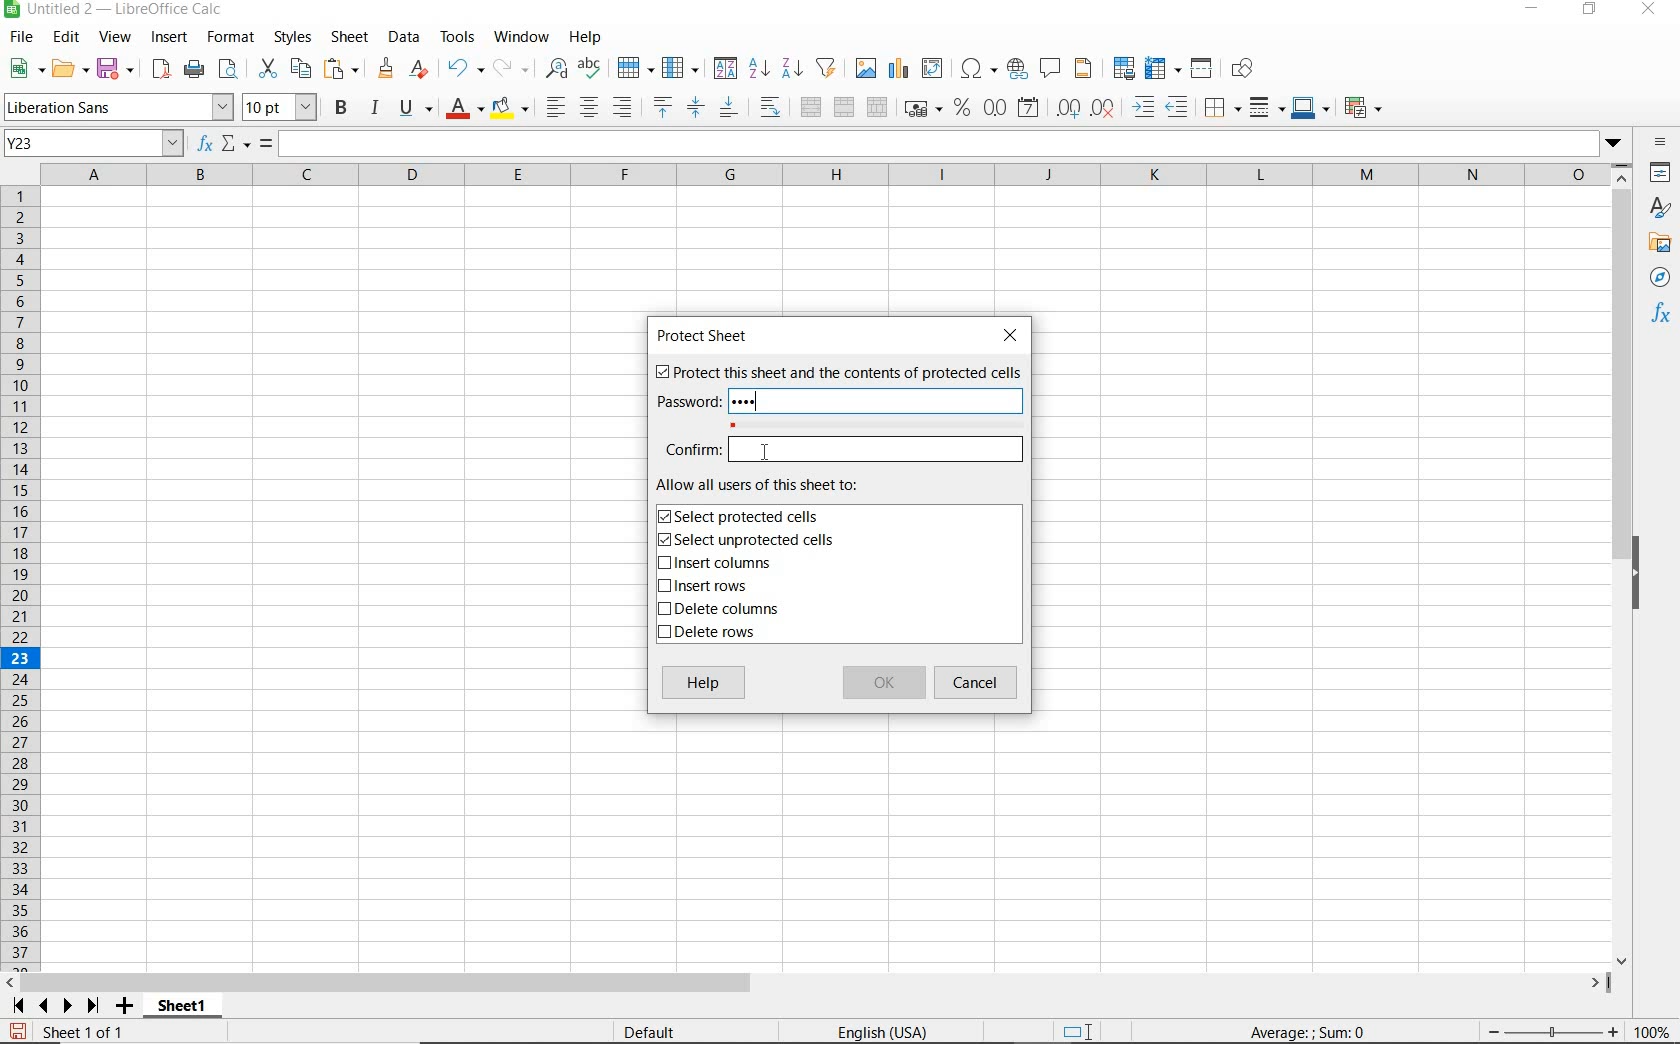 The height and width of the screenshot is (1044, 1680). I want to click on DELETE COLUMNS, so click(727, 611).